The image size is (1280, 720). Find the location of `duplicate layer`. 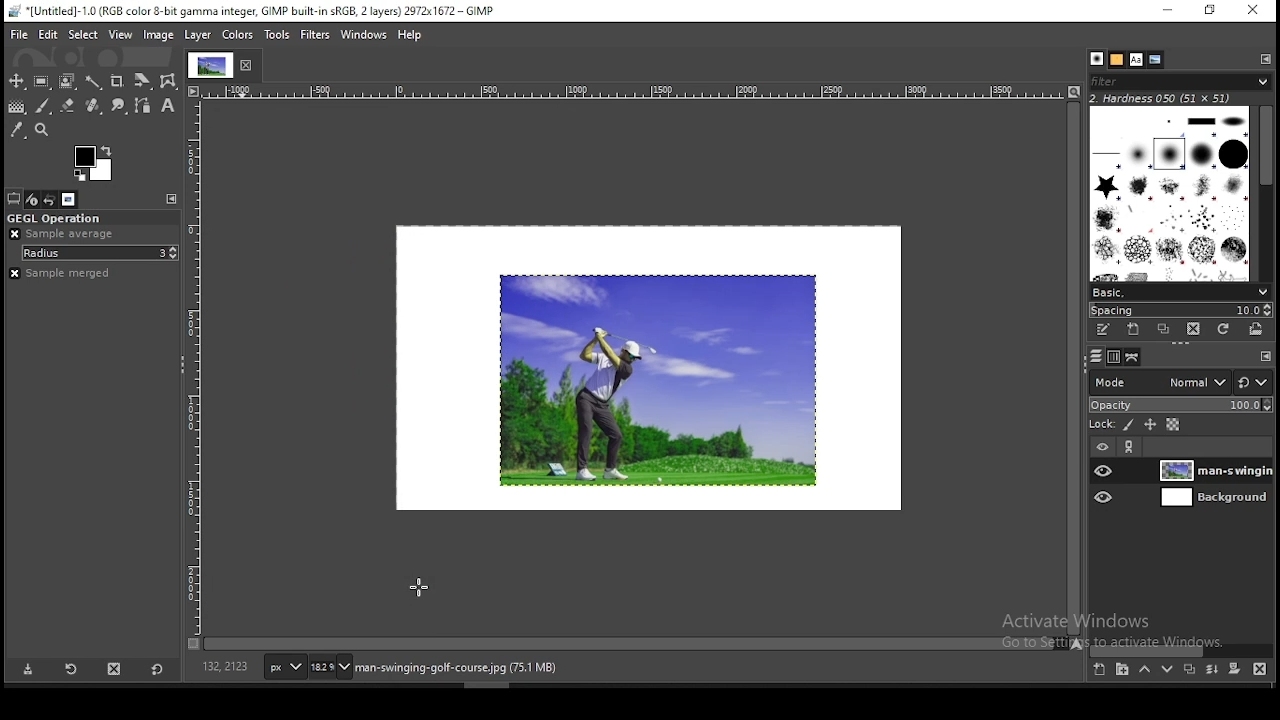

duplicate layer is located at coordinates (1190, 669).